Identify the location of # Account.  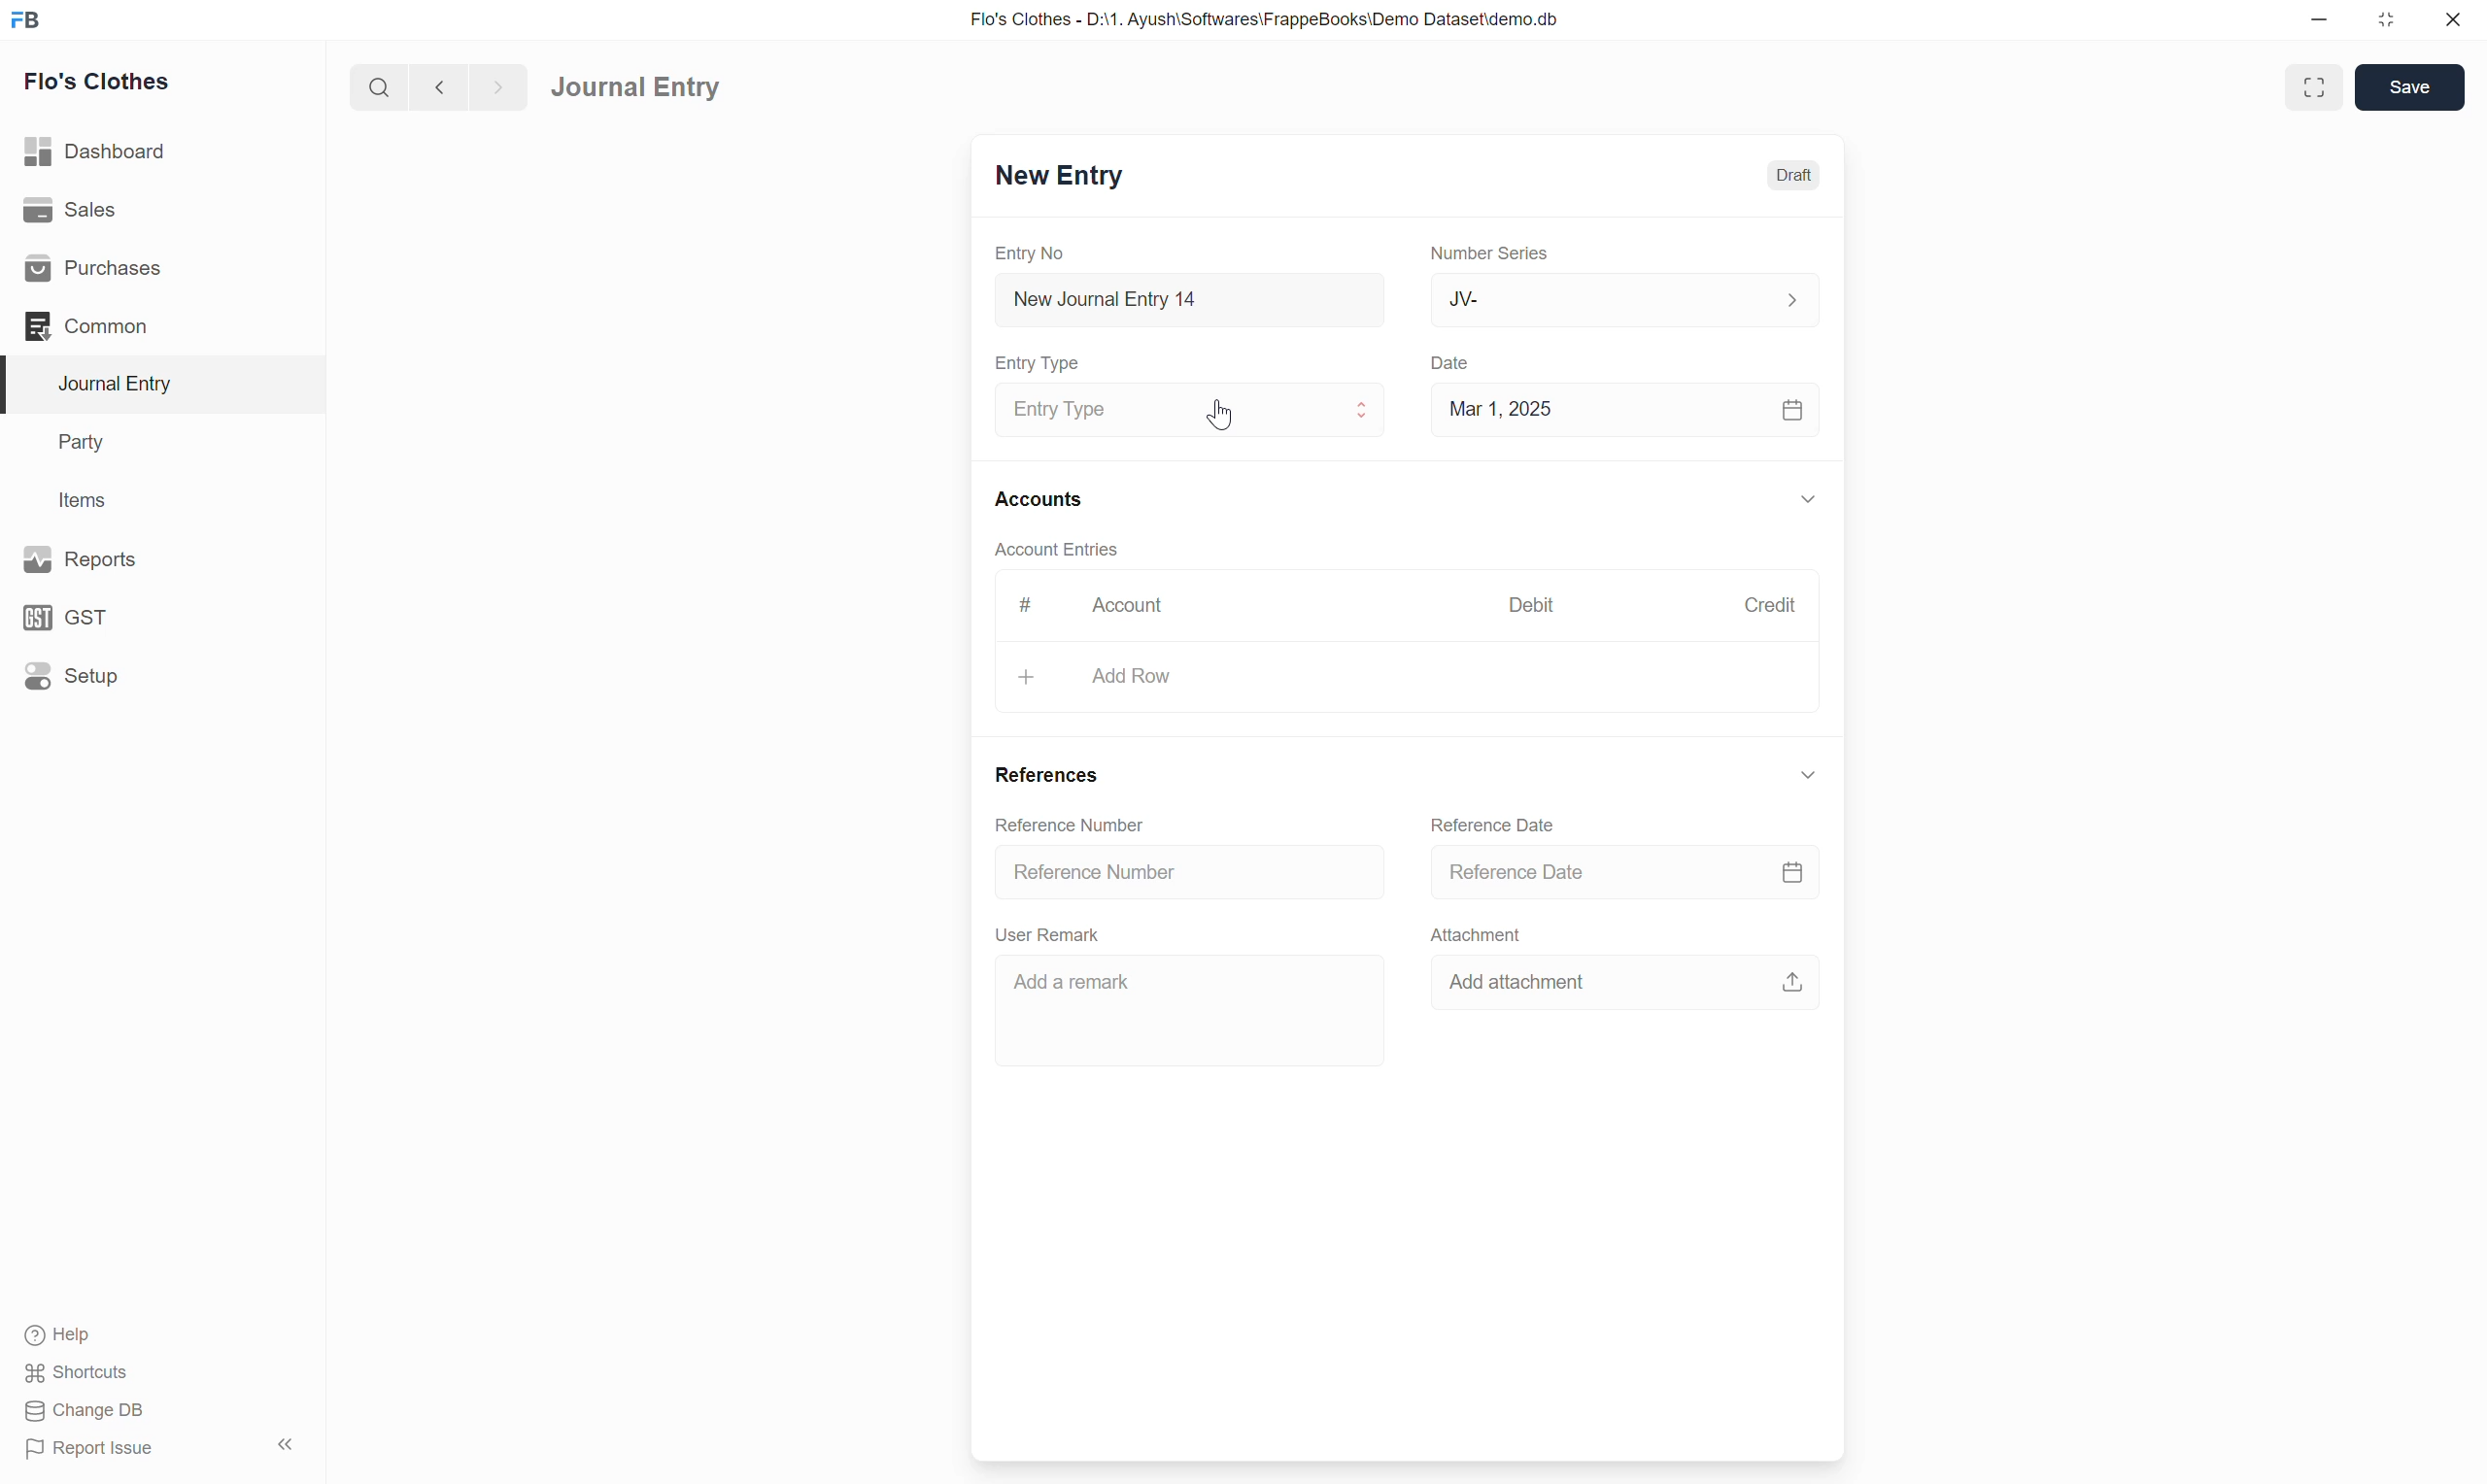
(1146, 603).